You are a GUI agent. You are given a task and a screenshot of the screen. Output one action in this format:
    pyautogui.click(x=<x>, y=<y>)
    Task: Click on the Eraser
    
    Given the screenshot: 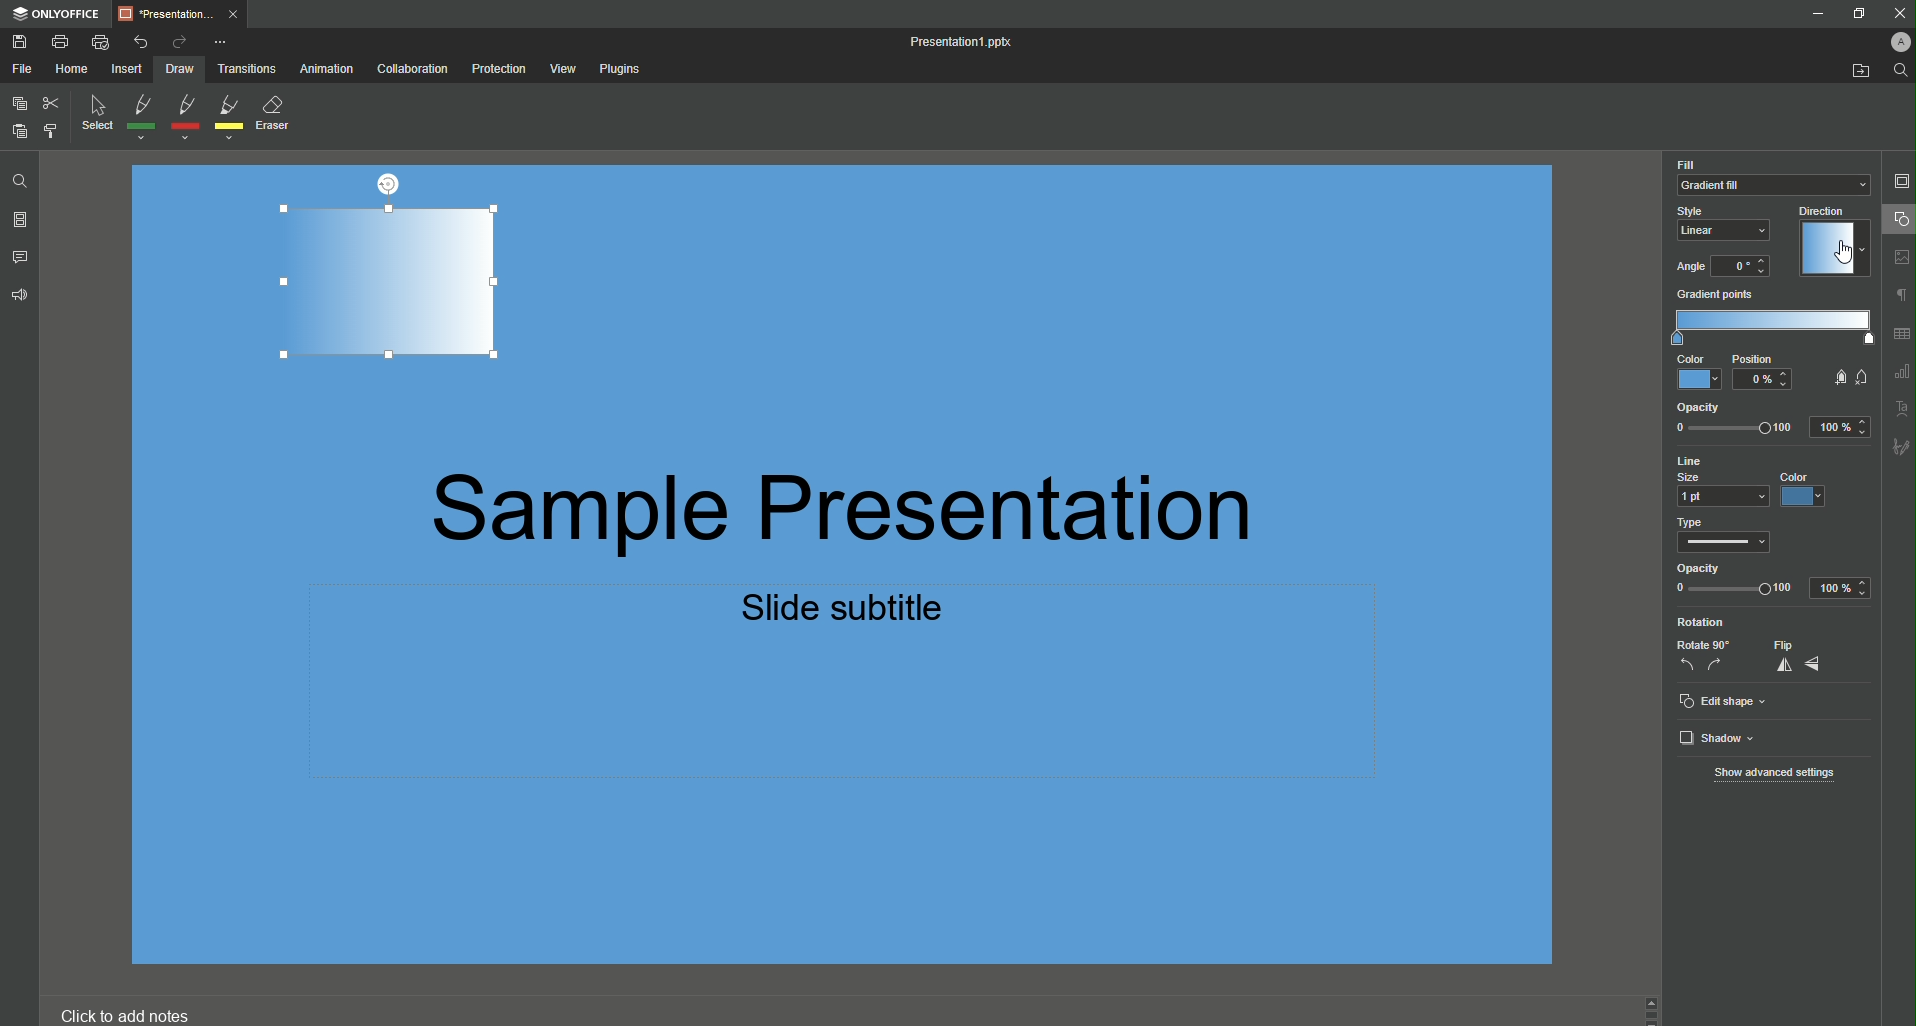 What is the action you would take?
    pyautogui.click(x=280, y=115)
    